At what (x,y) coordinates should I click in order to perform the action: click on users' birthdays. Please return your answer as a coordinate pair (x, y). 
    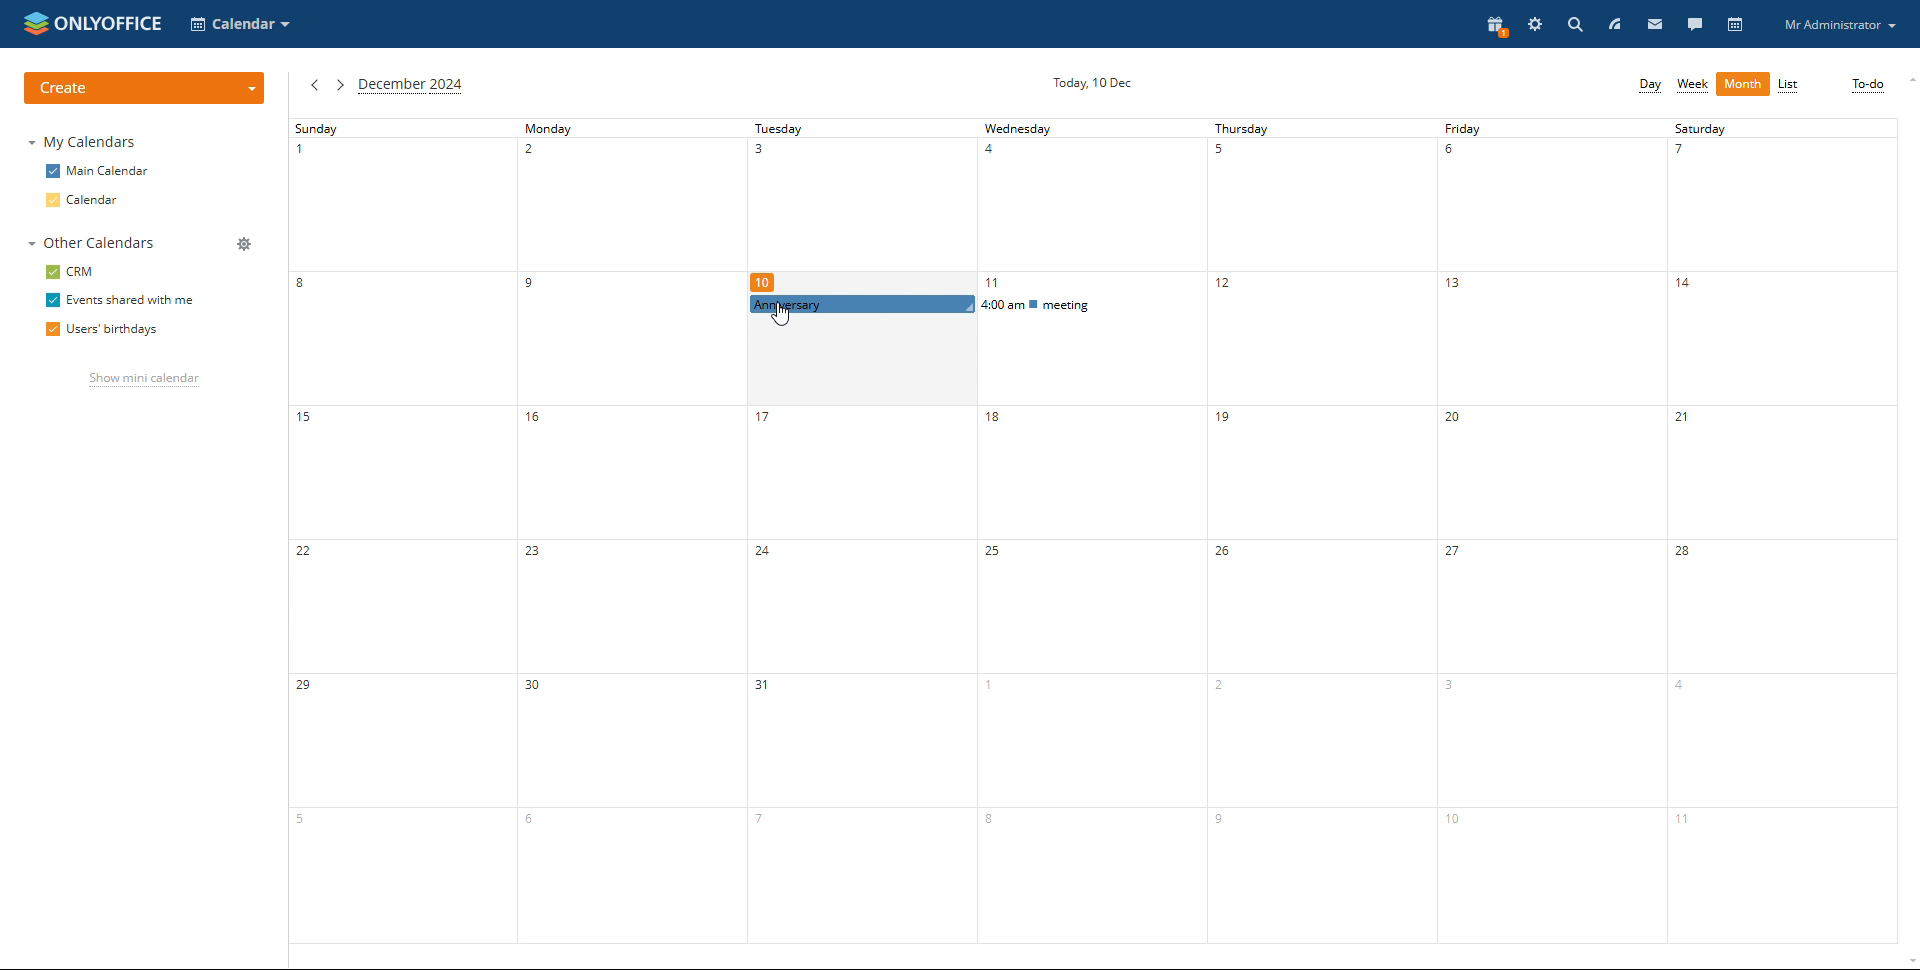
    Looking at the image, I should click on (100, 331).